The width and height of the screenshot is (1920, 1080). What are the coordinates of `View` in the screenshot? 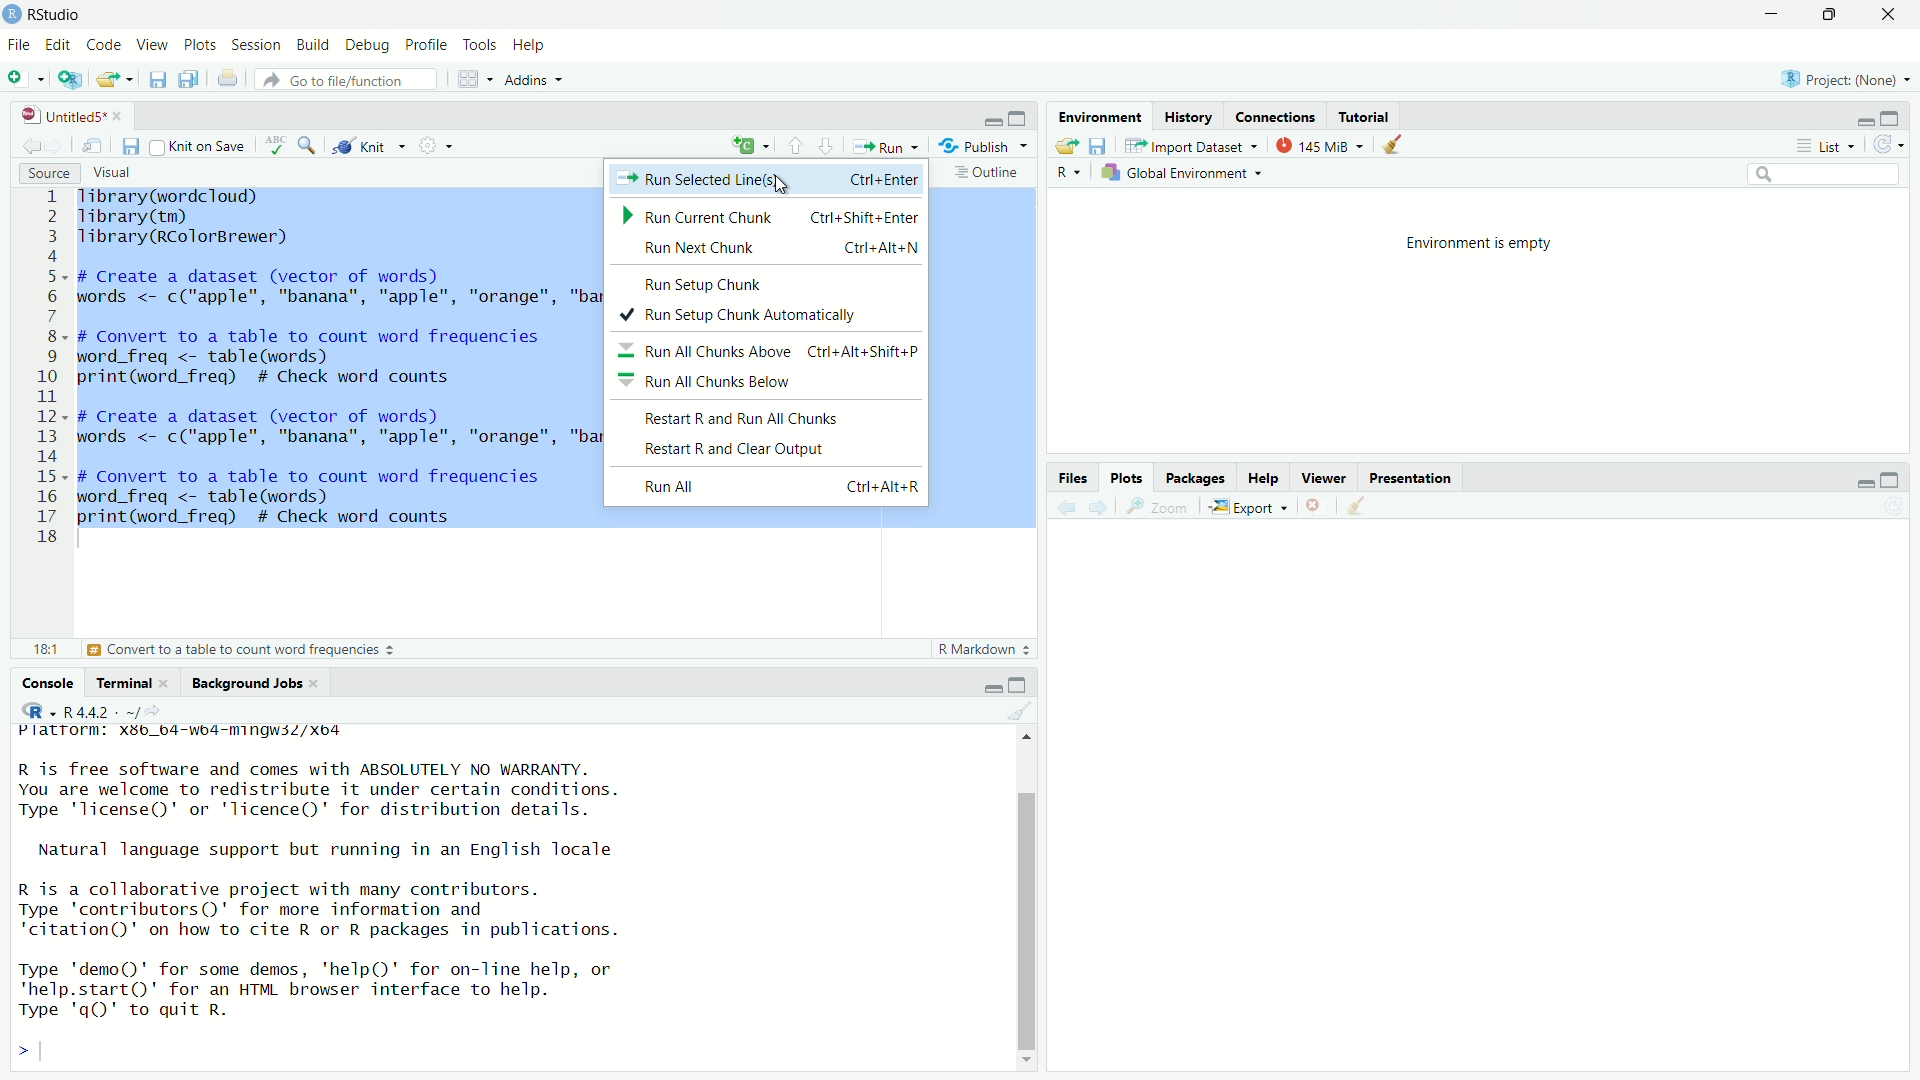 It's located at (151, 45).